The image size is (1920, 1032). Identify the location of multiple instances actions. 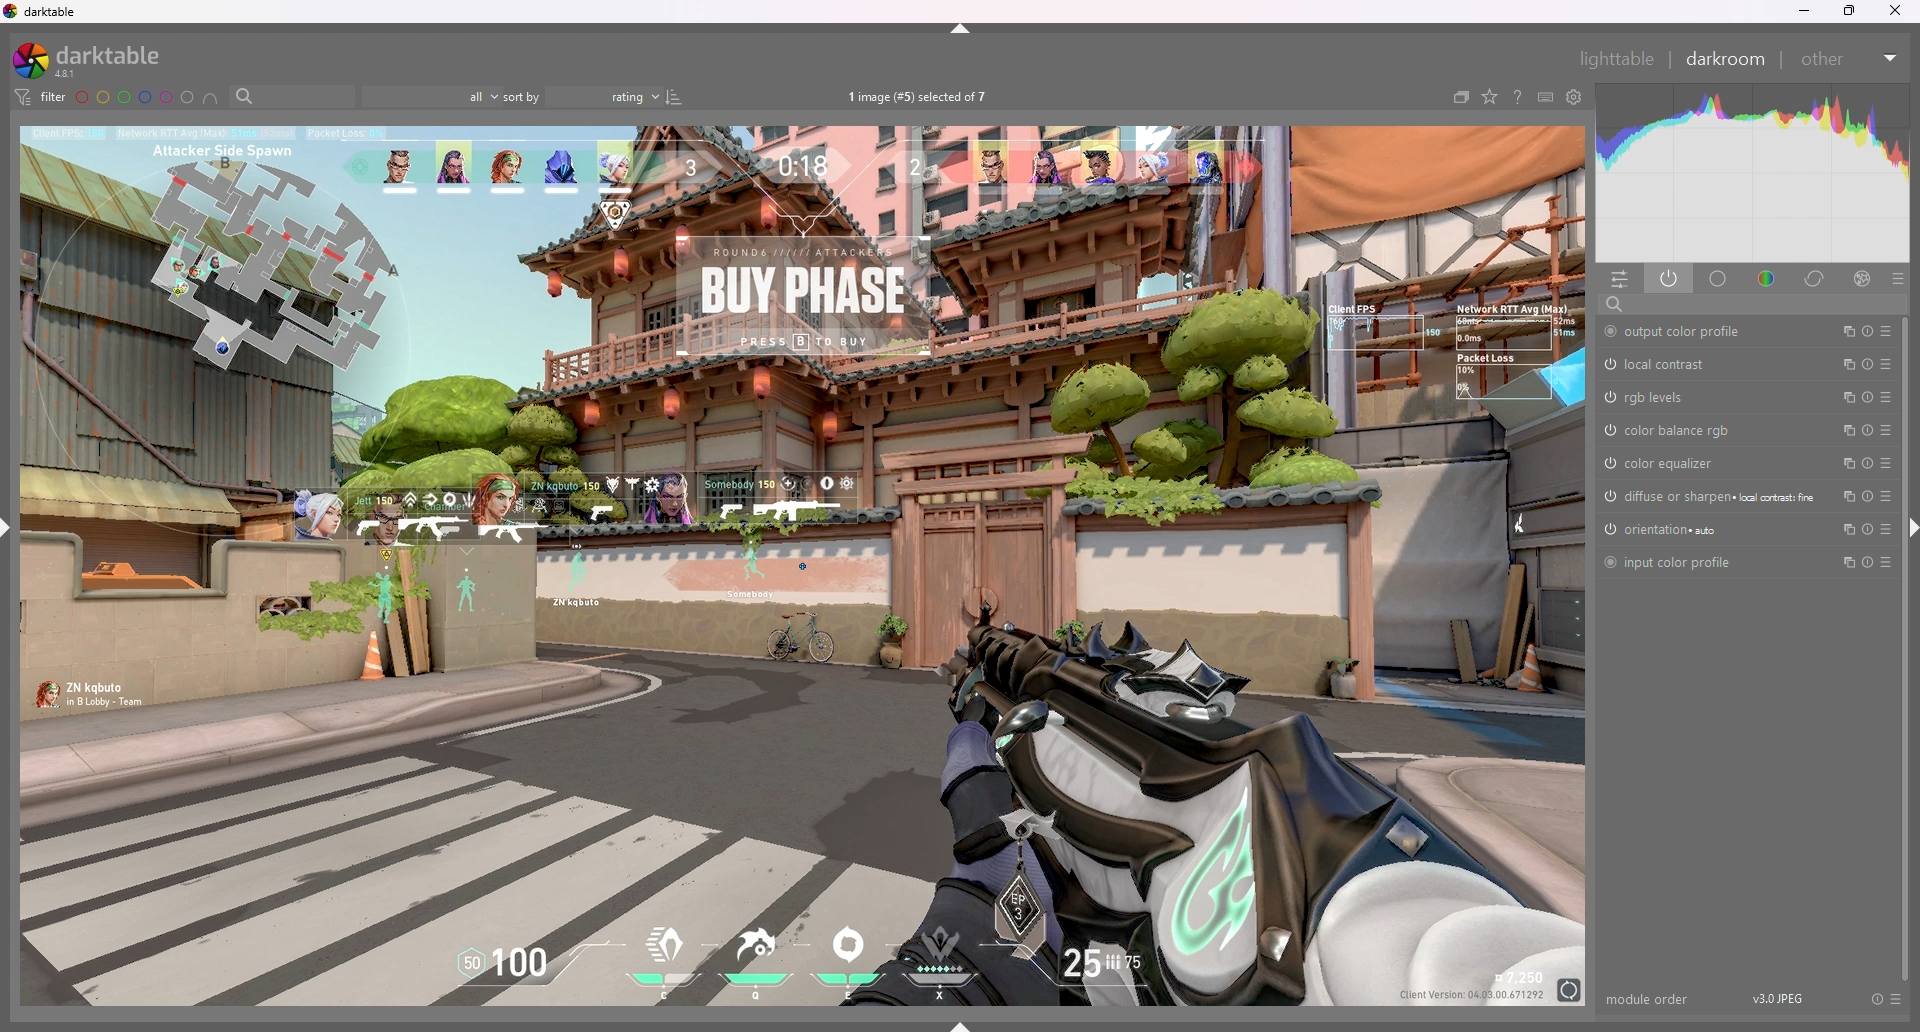
(1843, 331).